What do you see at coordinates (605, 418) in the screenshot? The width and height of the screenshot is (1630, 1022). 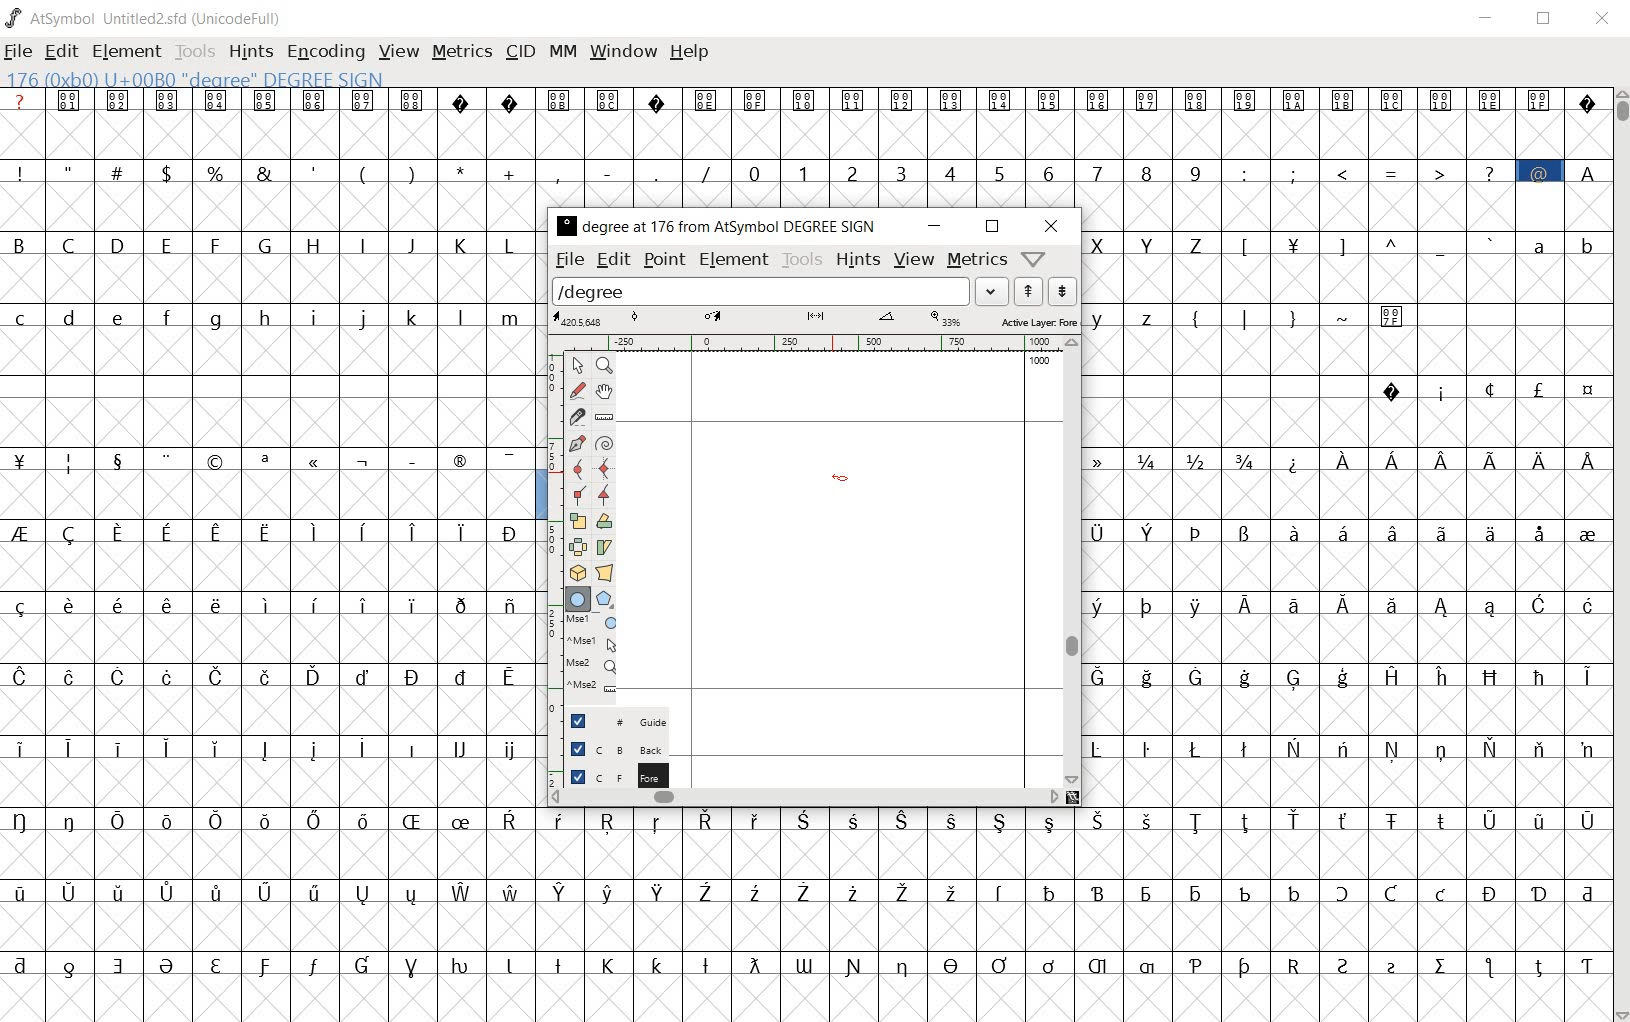 I see `measure a distance, angle between points` at bounding box center [605, 418].